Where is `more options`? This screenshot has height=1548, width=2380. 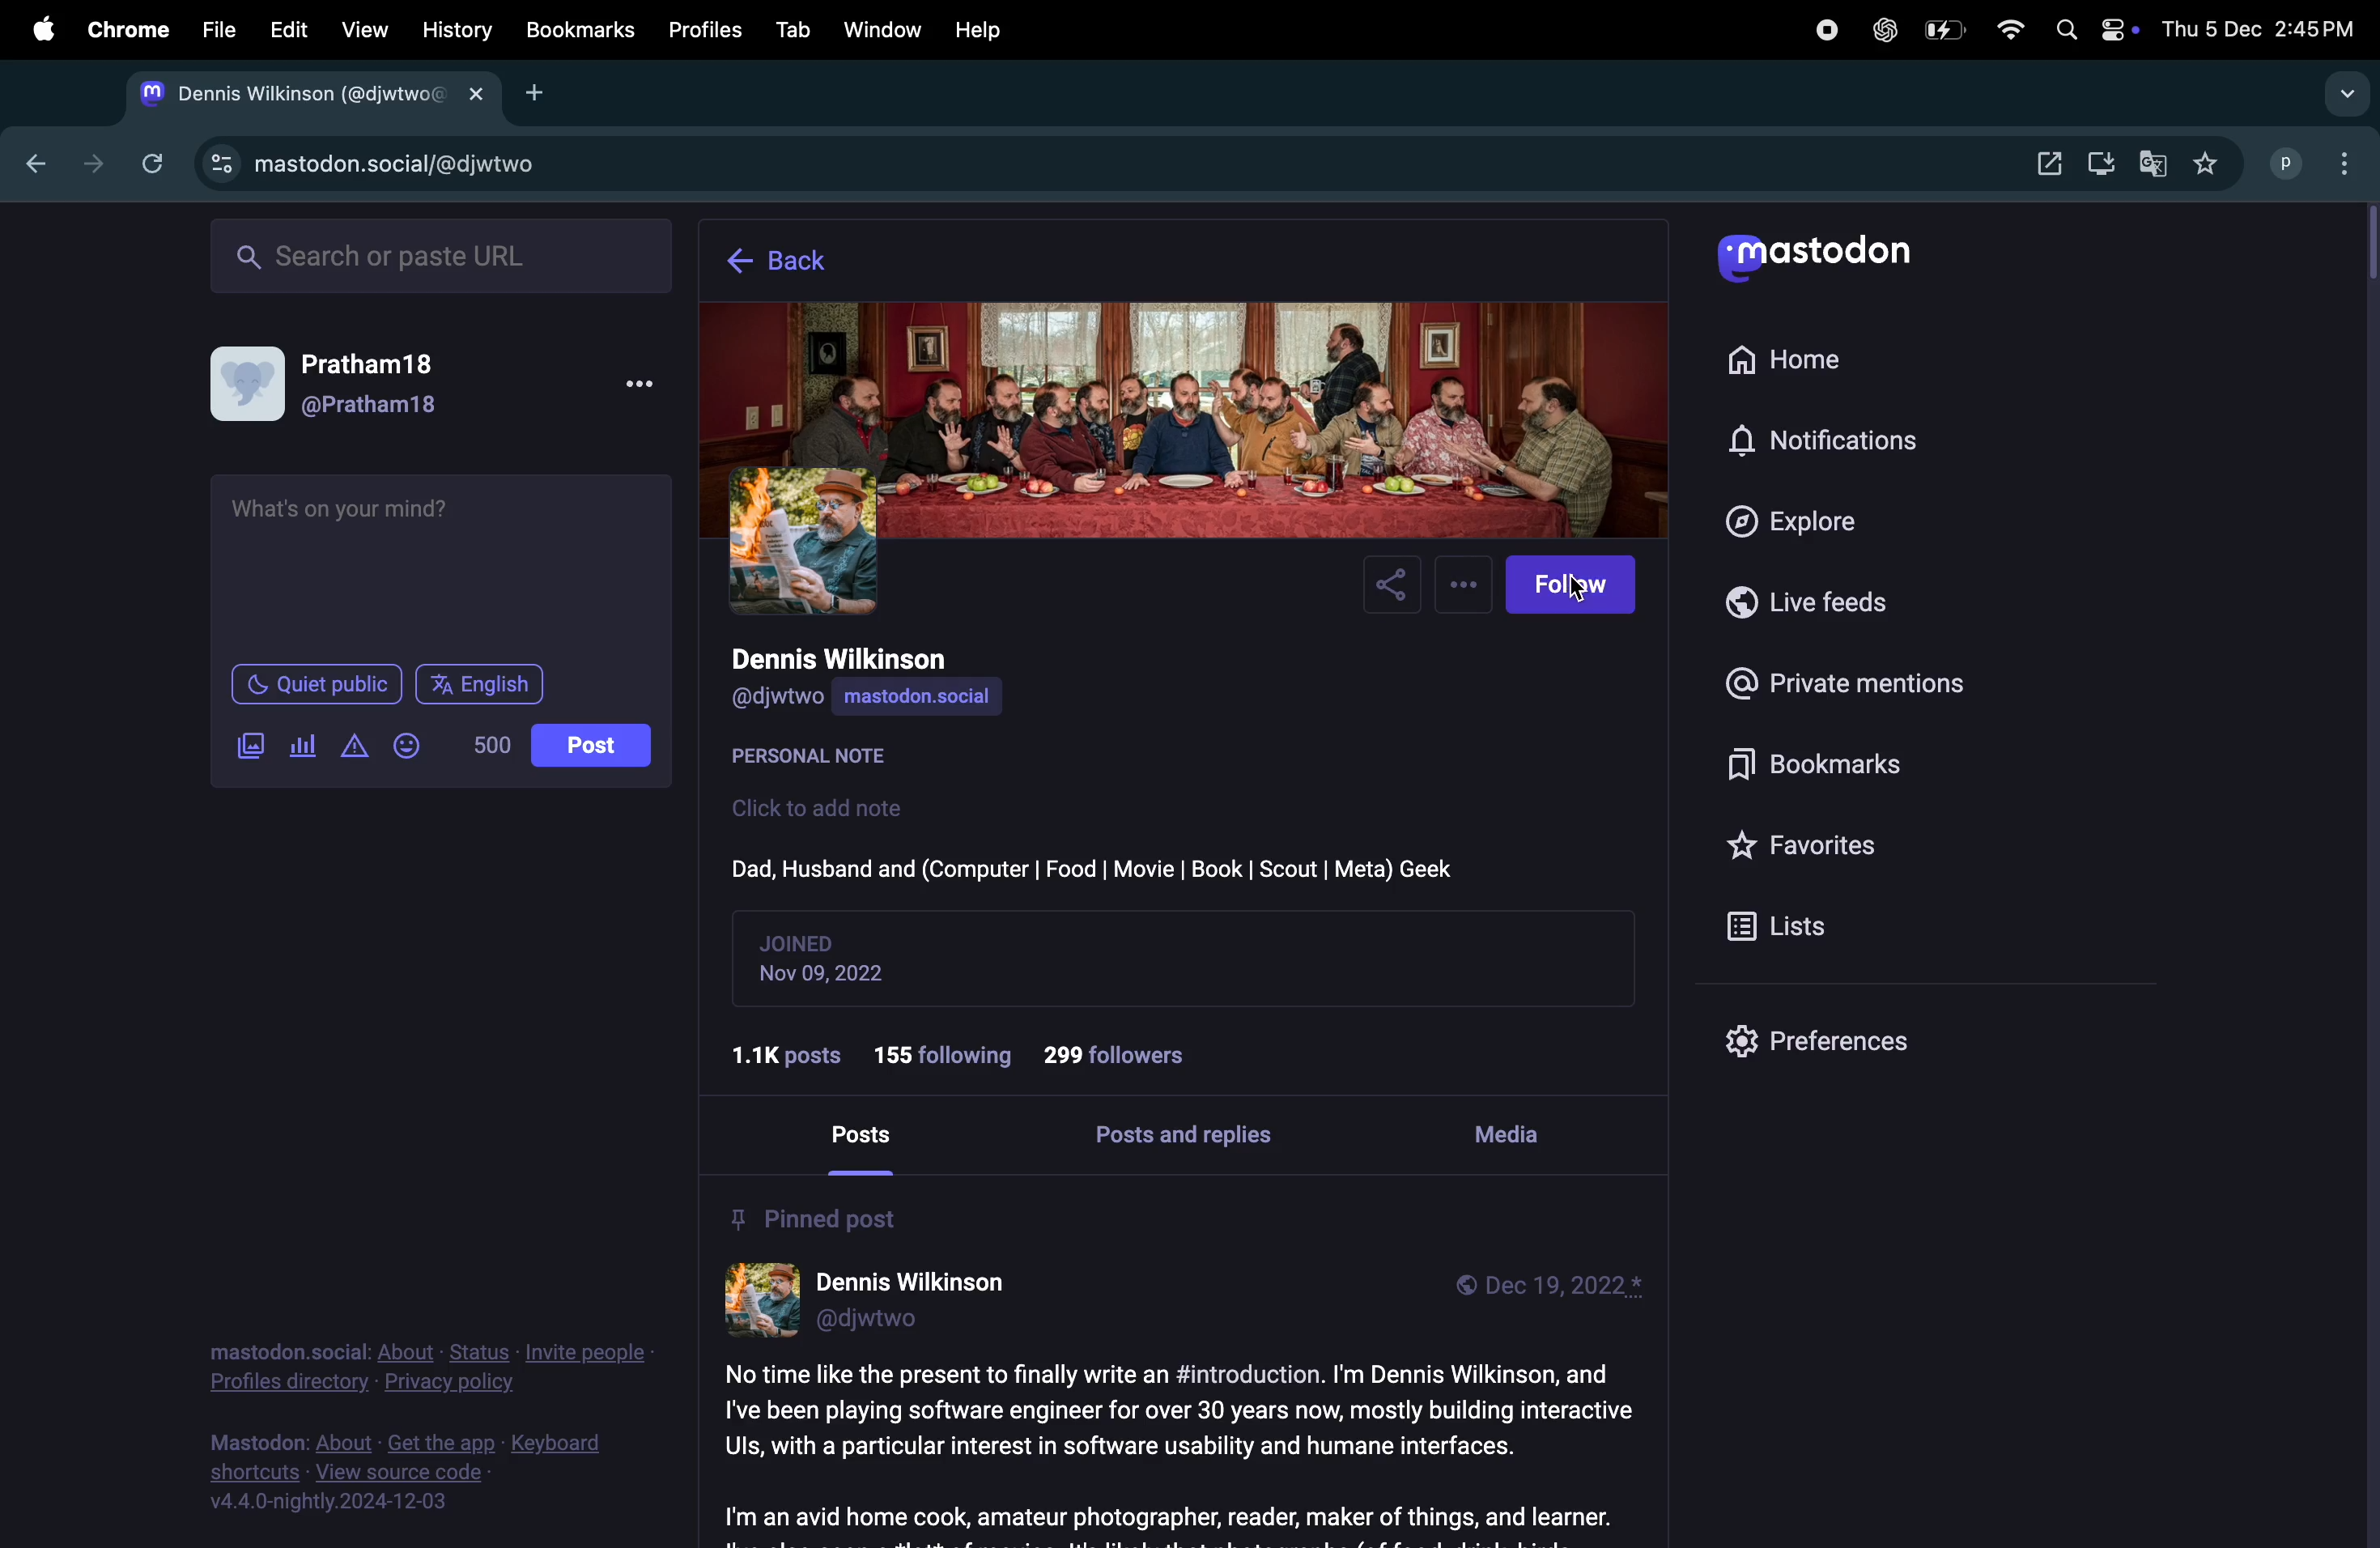 more options is located at coordinates (1466, 583).